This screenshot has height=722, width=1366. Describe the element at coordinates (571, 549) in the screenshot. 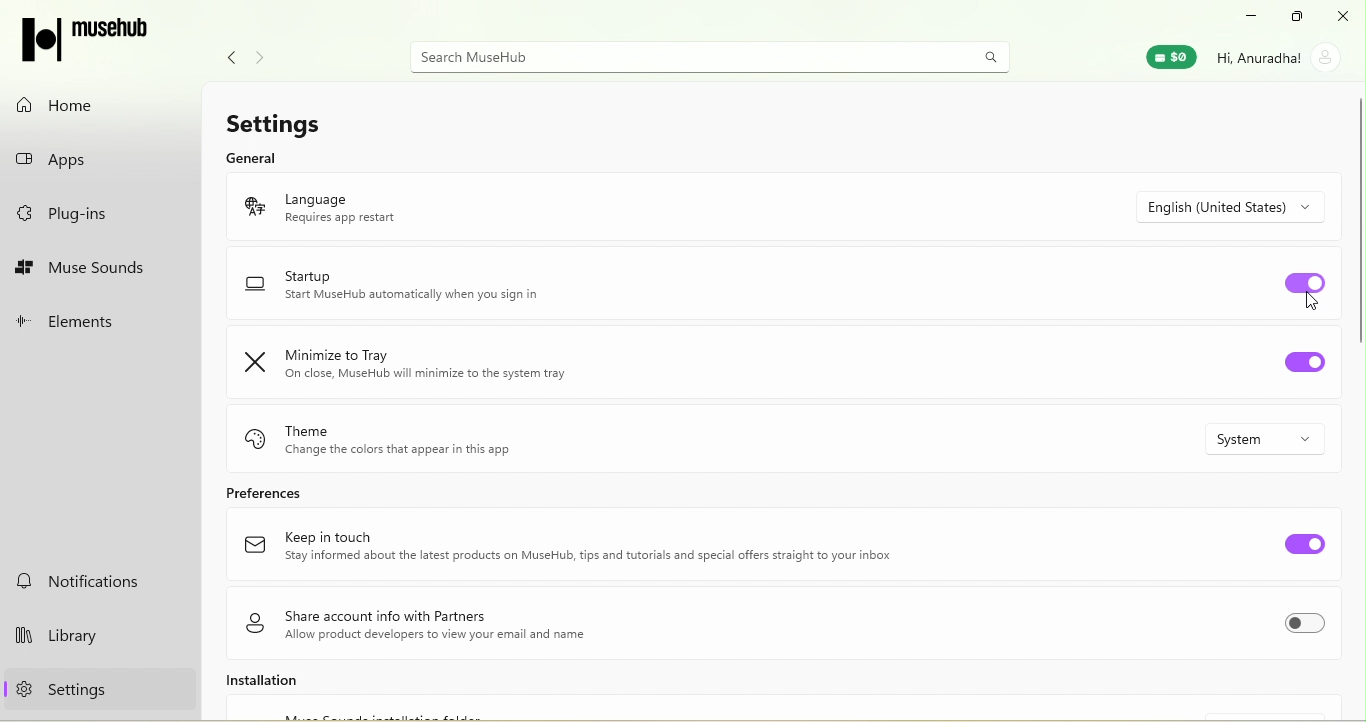

I see `Keep in touch` at that location.